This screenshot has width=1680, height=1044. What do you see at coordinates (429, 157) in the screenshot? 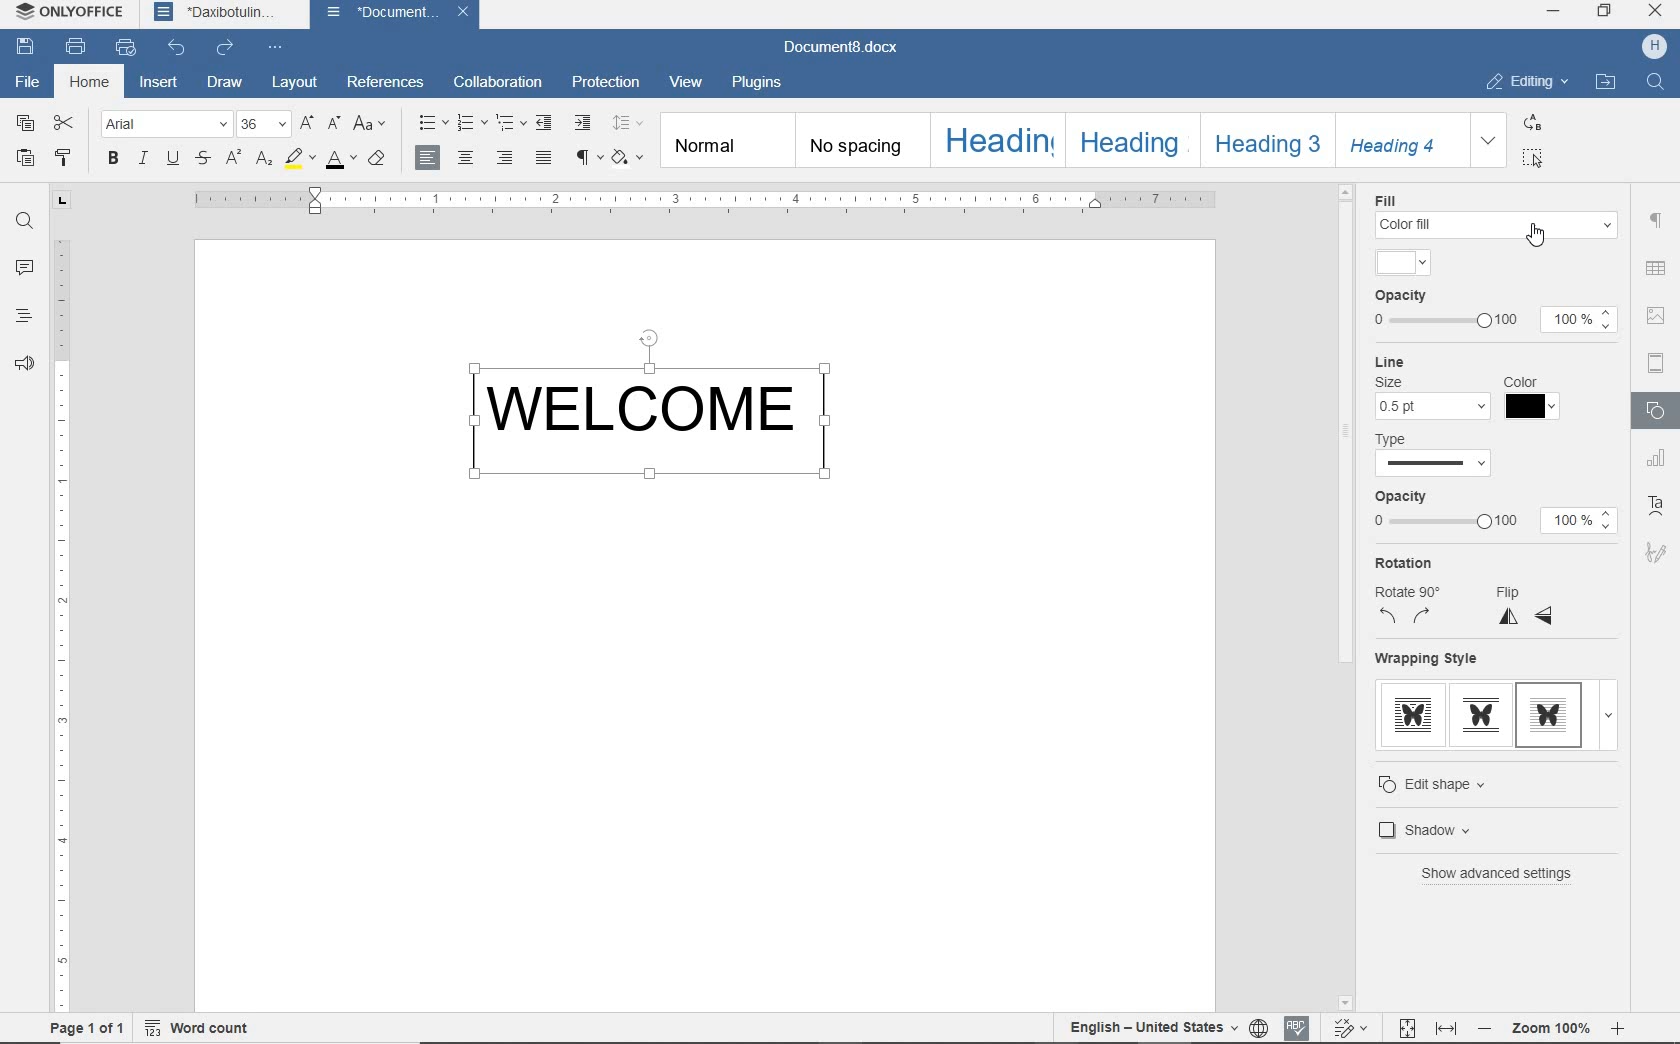
I see `ALIGN LEFT` at bounding box center [429, 157].